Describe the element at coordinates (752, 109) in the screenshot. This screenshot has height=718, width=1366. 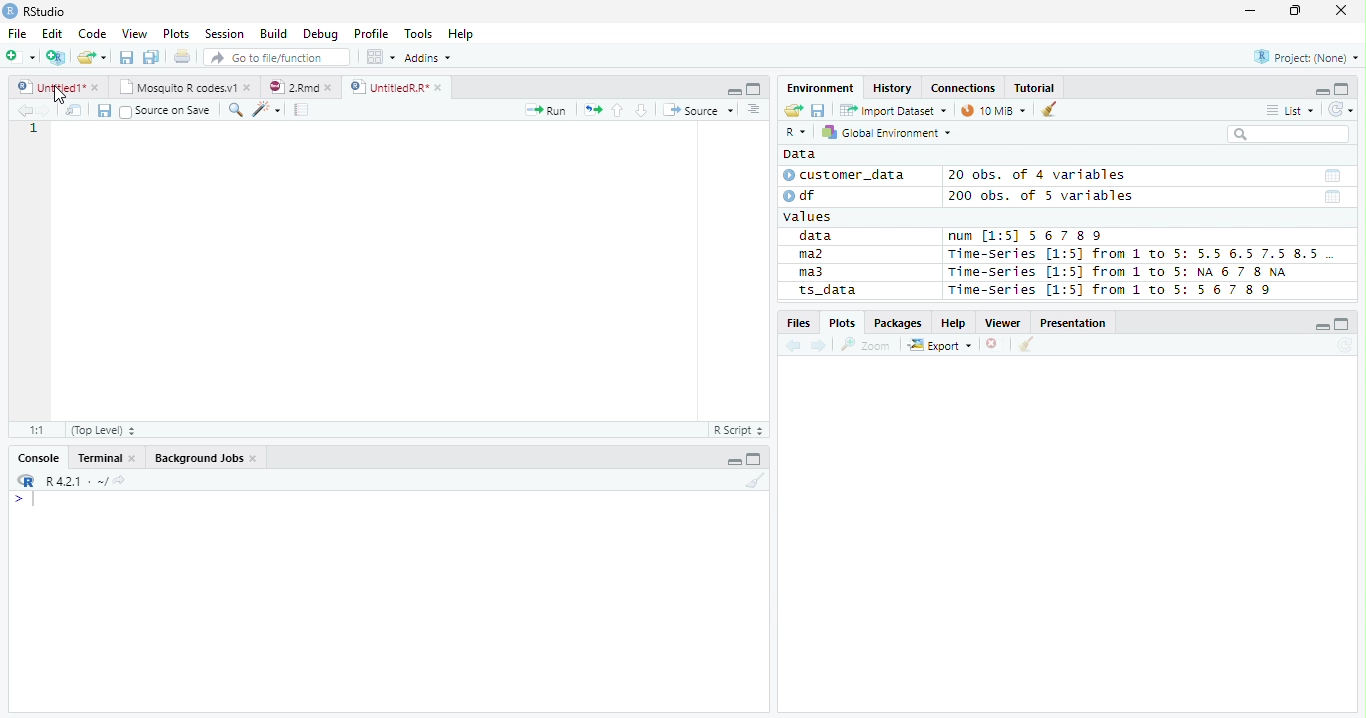
I see `Show document outline` at that location.